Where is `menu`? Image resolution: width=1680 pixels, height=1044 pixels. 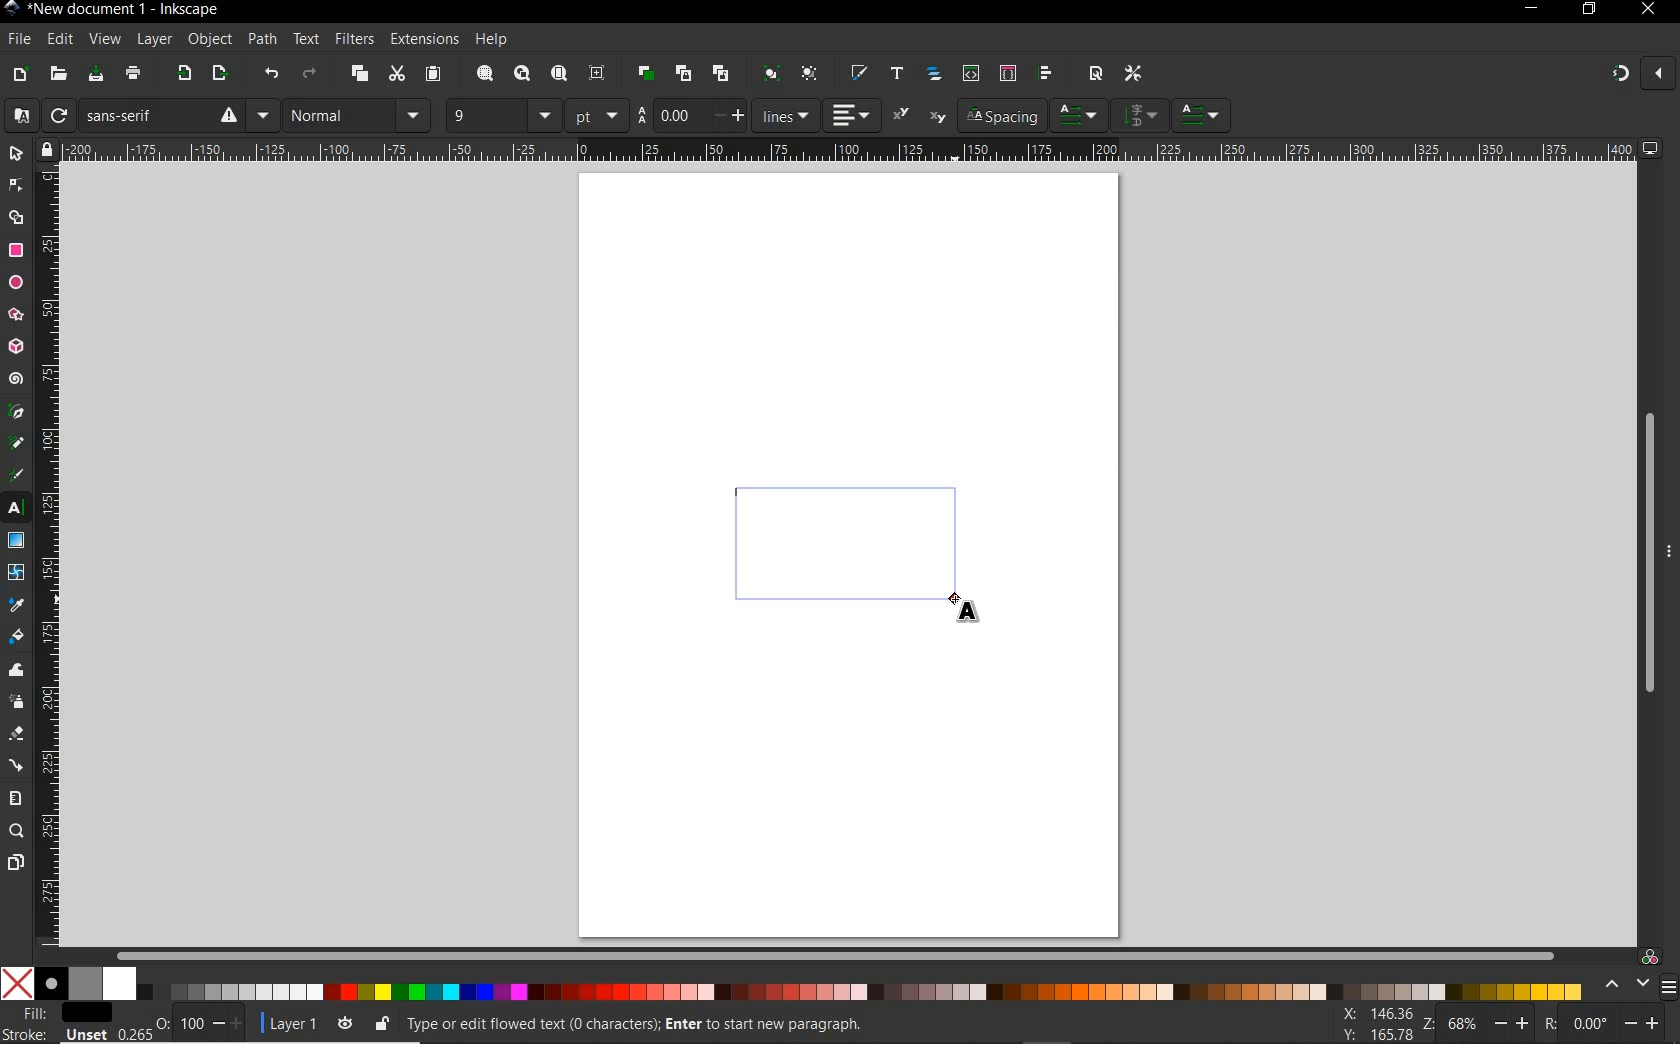
menu is located at coordinates (1668, 987).